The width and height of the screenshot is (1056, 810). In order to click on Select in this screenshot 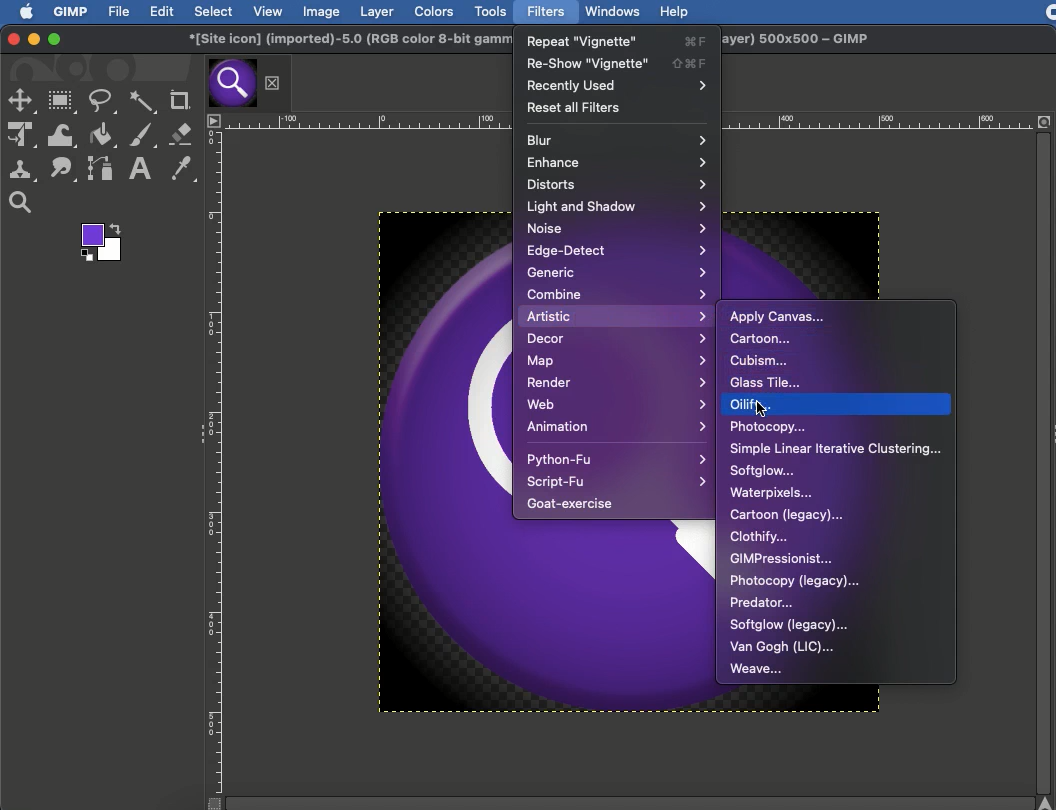, I will do `click(212, 11)`.